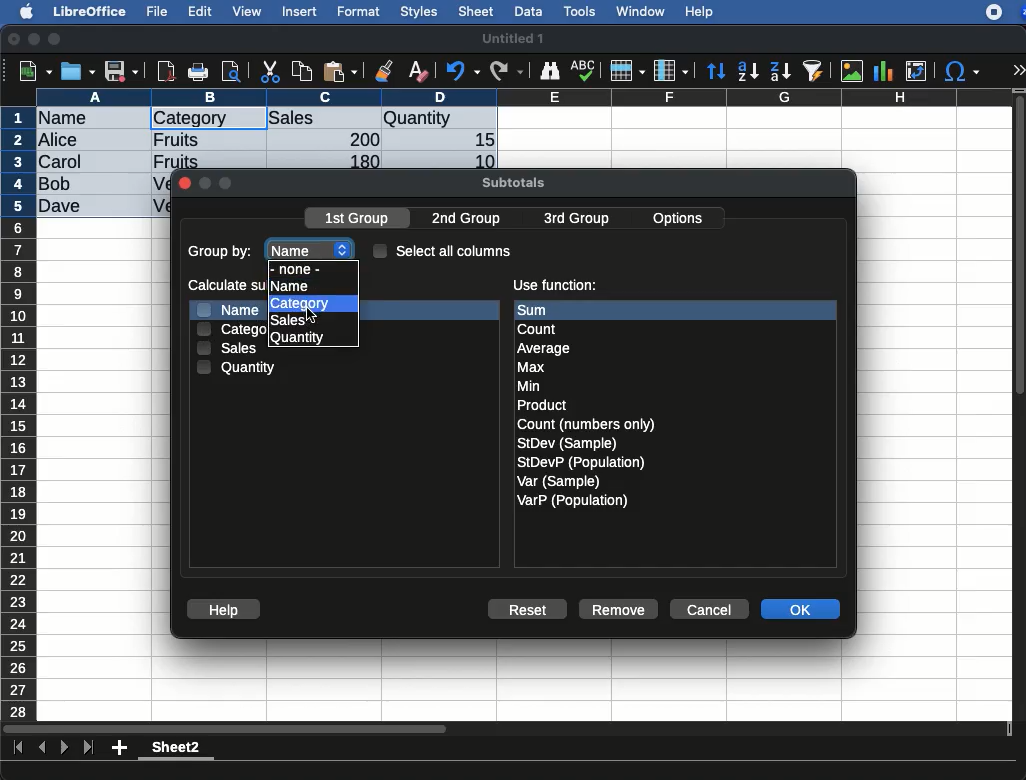 Image resolution: width=1026 pixels, height=780 pixels. I want to click on libreoffice, so click(91, 11).